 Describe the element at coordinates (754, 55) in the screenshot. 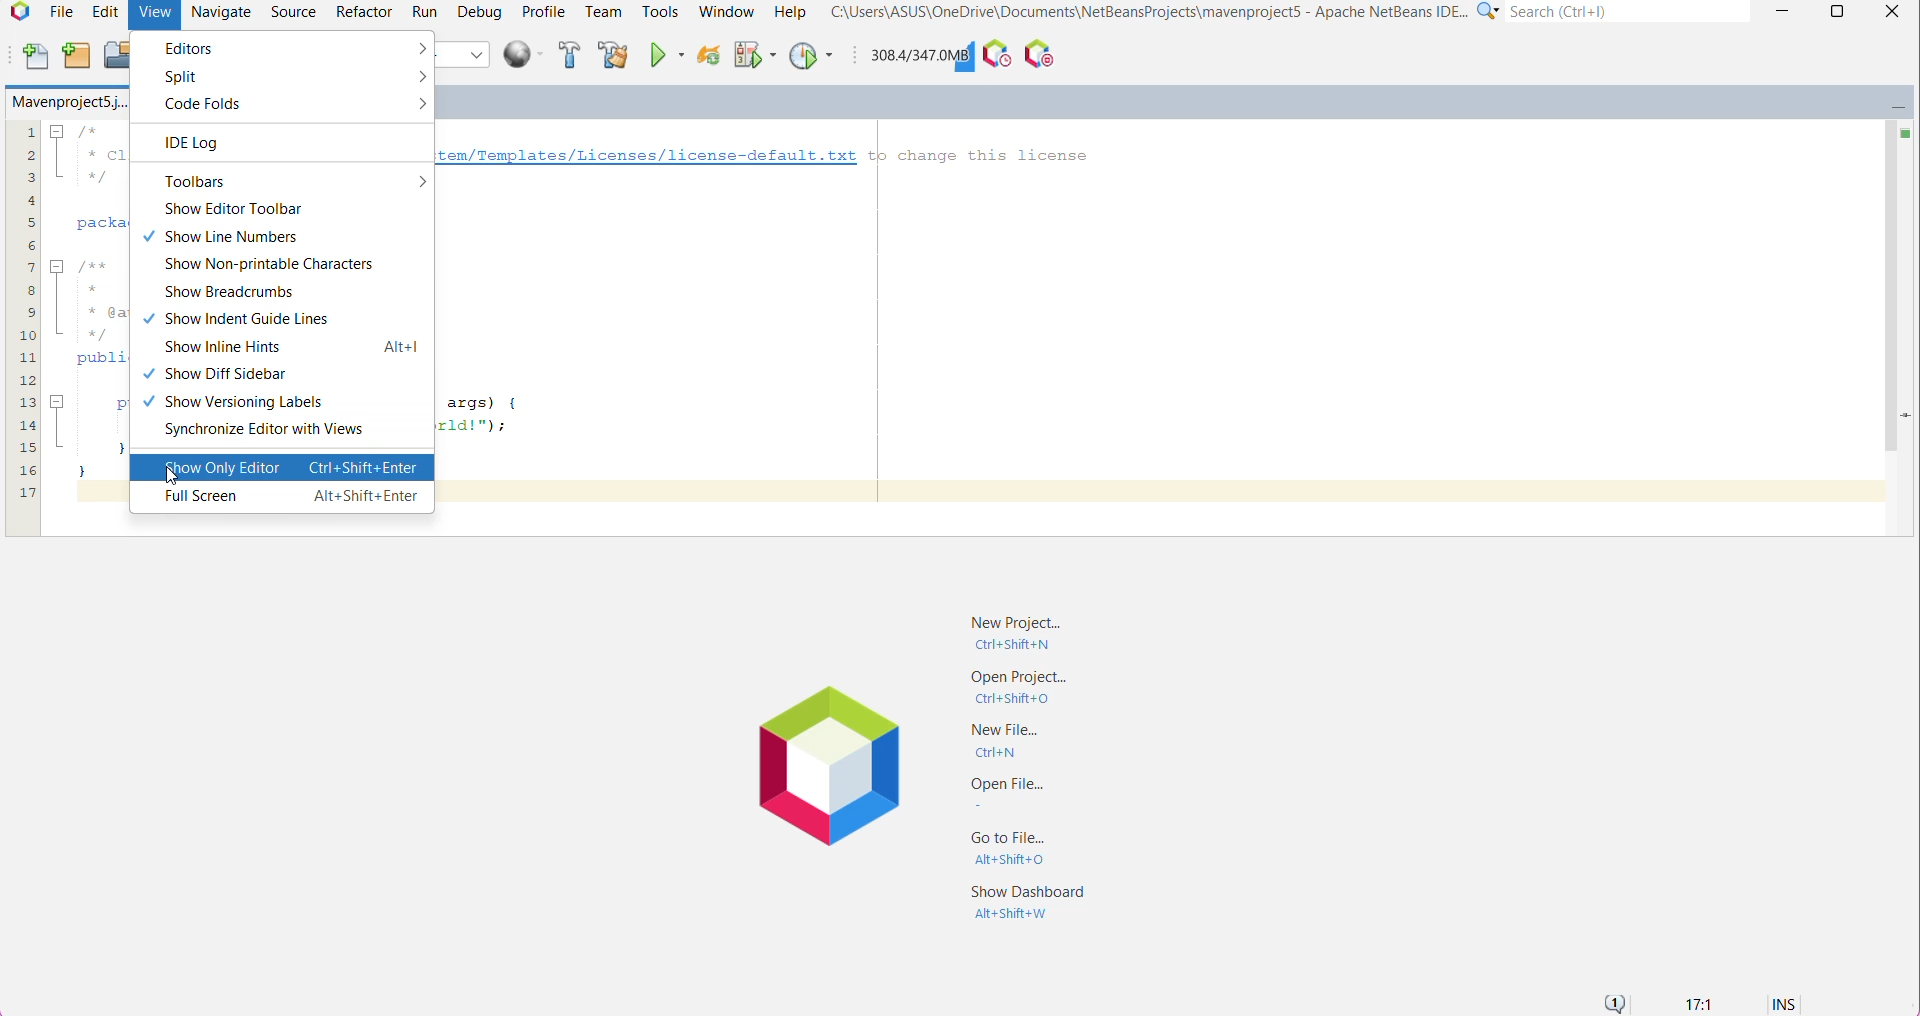

I see `Debug Main Project` at that location.